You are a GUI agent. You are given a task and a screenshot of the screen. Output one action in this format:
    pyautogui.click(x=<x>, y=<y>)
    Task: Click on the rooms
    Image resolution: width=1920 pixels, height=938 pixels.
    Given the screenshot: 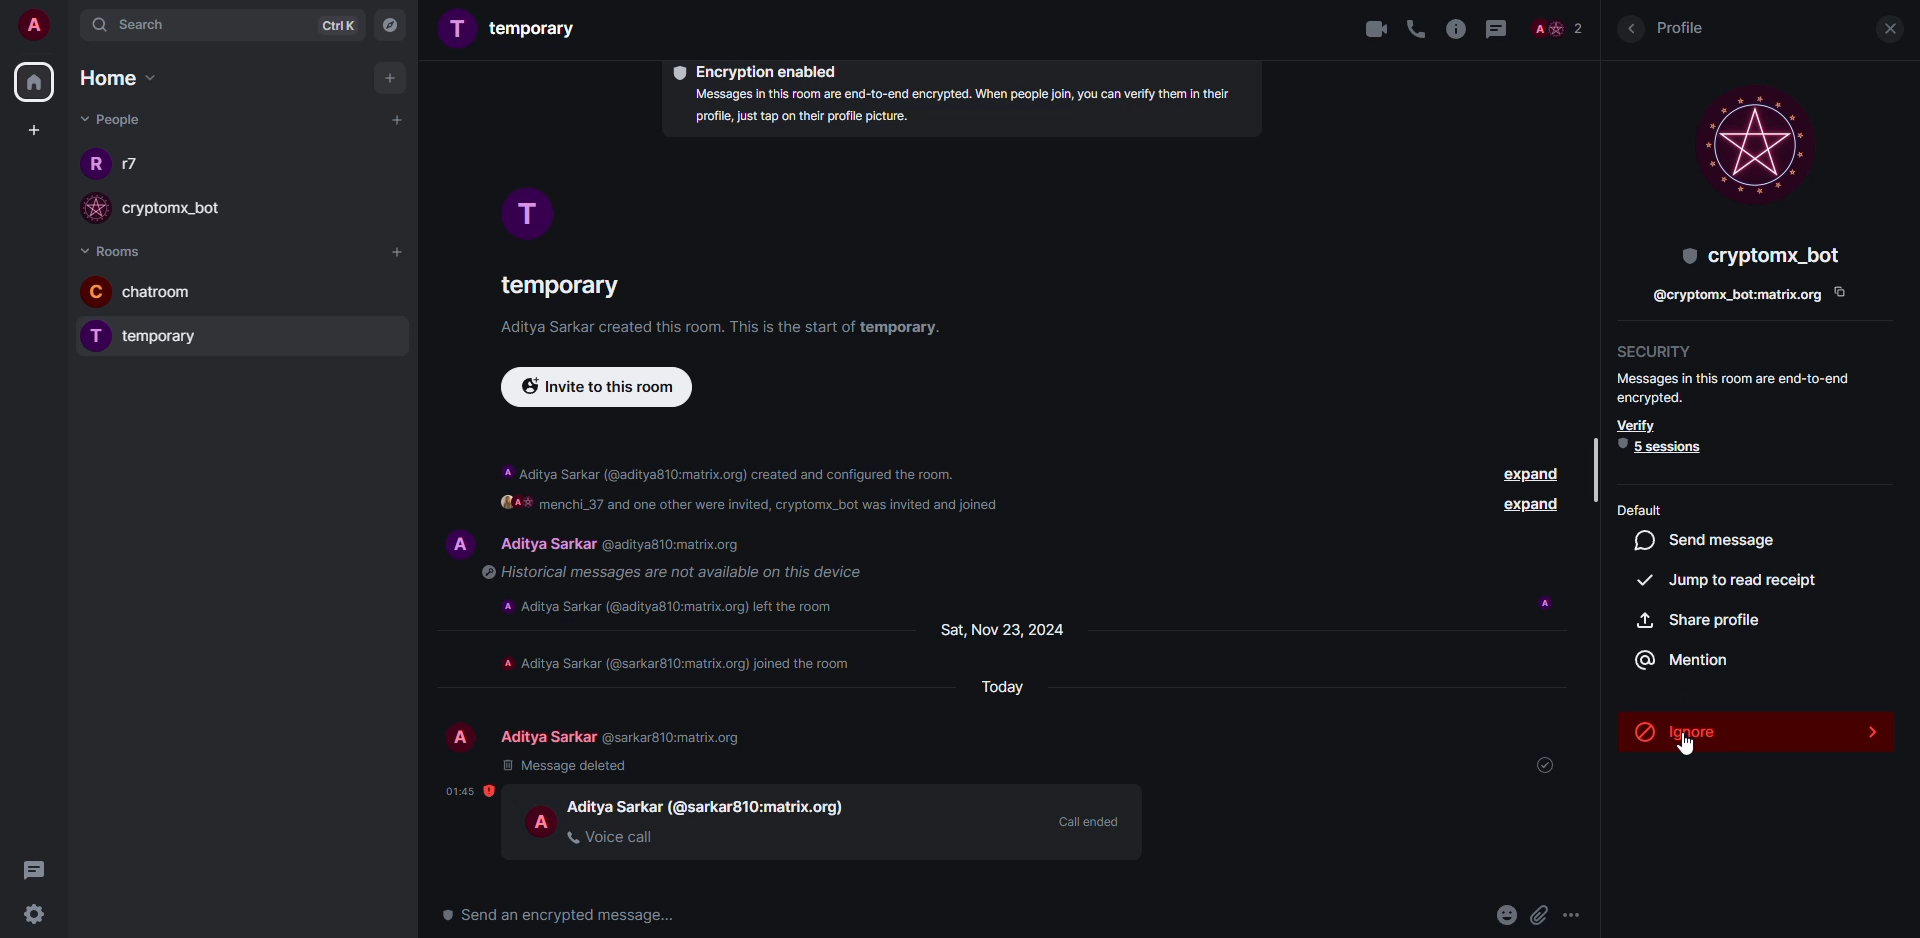 What is the action you would take?
    pyautogui.click(x=118, y=250)
    